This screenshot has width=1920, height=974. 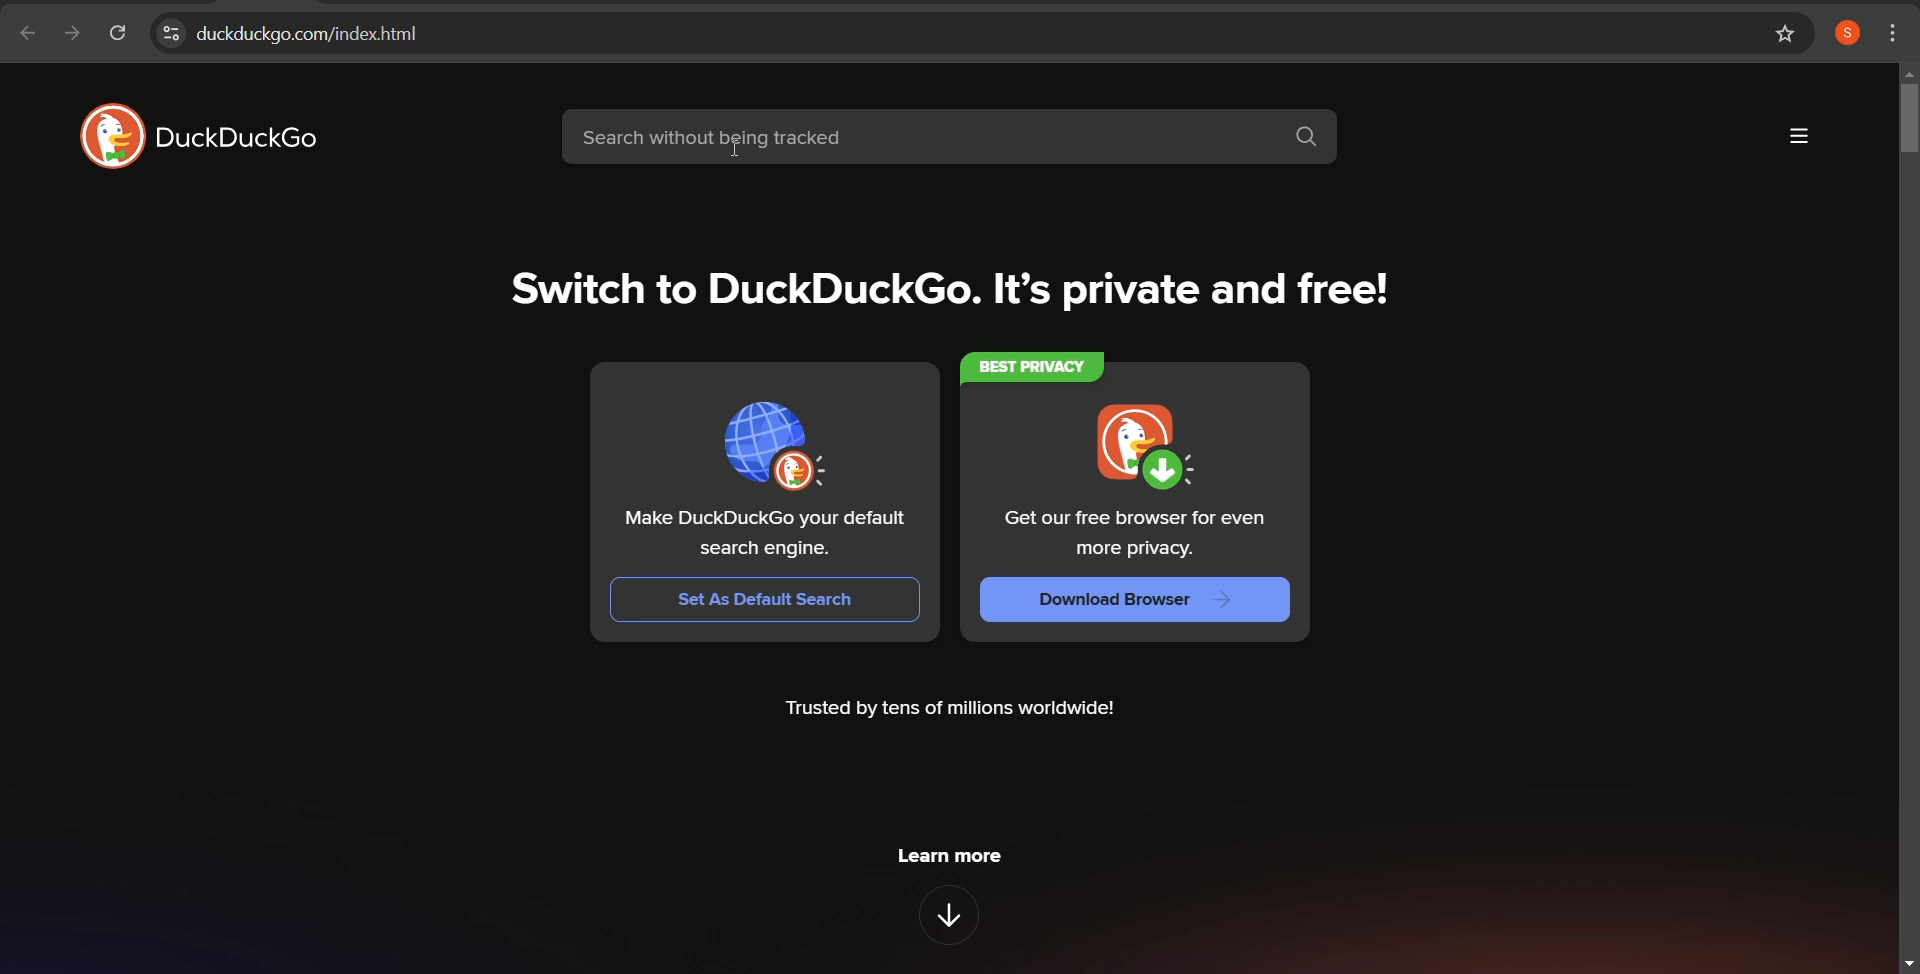 What do you see at coordinates (1147, 534) in the screenshot?
I see `Get our free browser for even more privacy. ` at bounding box center [1147, 534].